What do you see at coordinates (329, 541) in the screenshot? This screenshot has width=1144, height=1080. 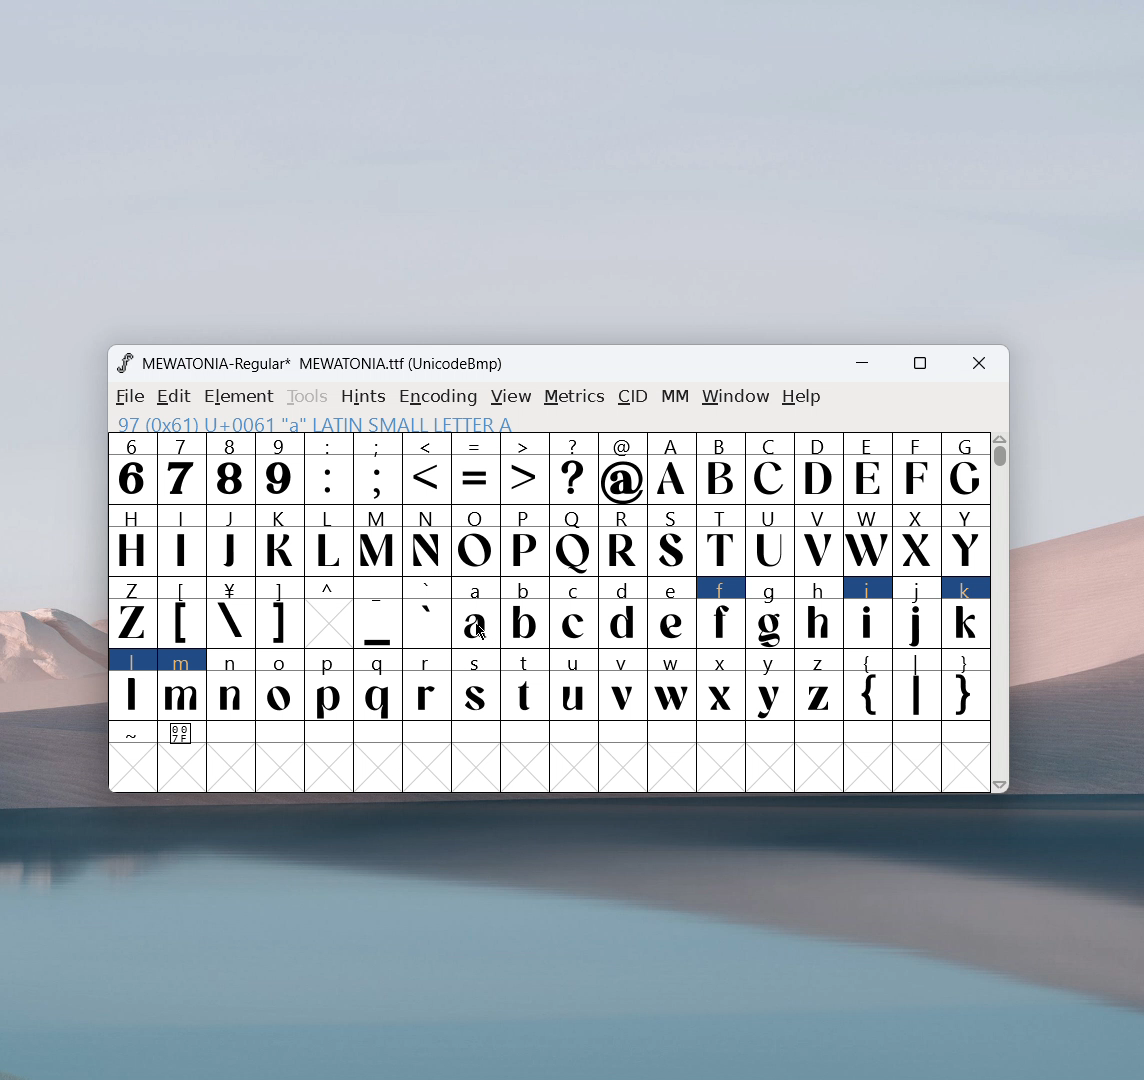 I see `charachters` at bounding box center [329, 541].